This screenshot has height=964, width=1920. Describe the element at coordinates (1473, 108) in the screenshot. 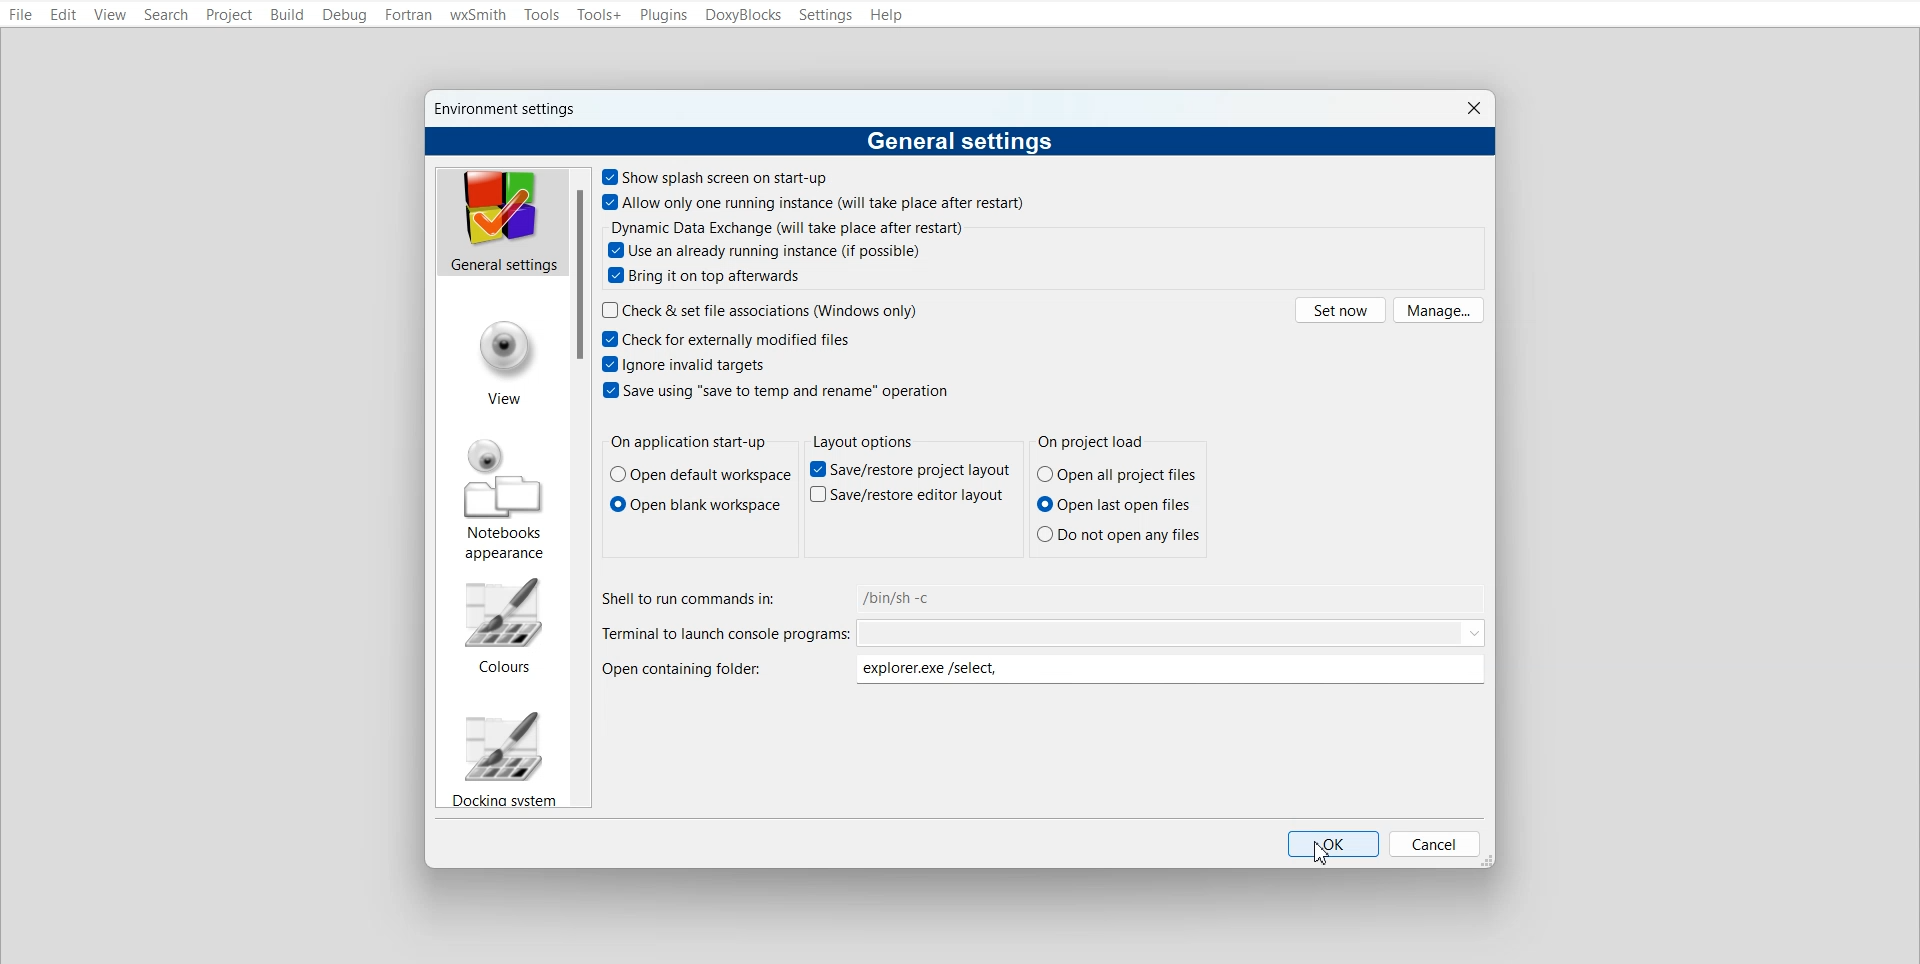

I see `Close` at that location.